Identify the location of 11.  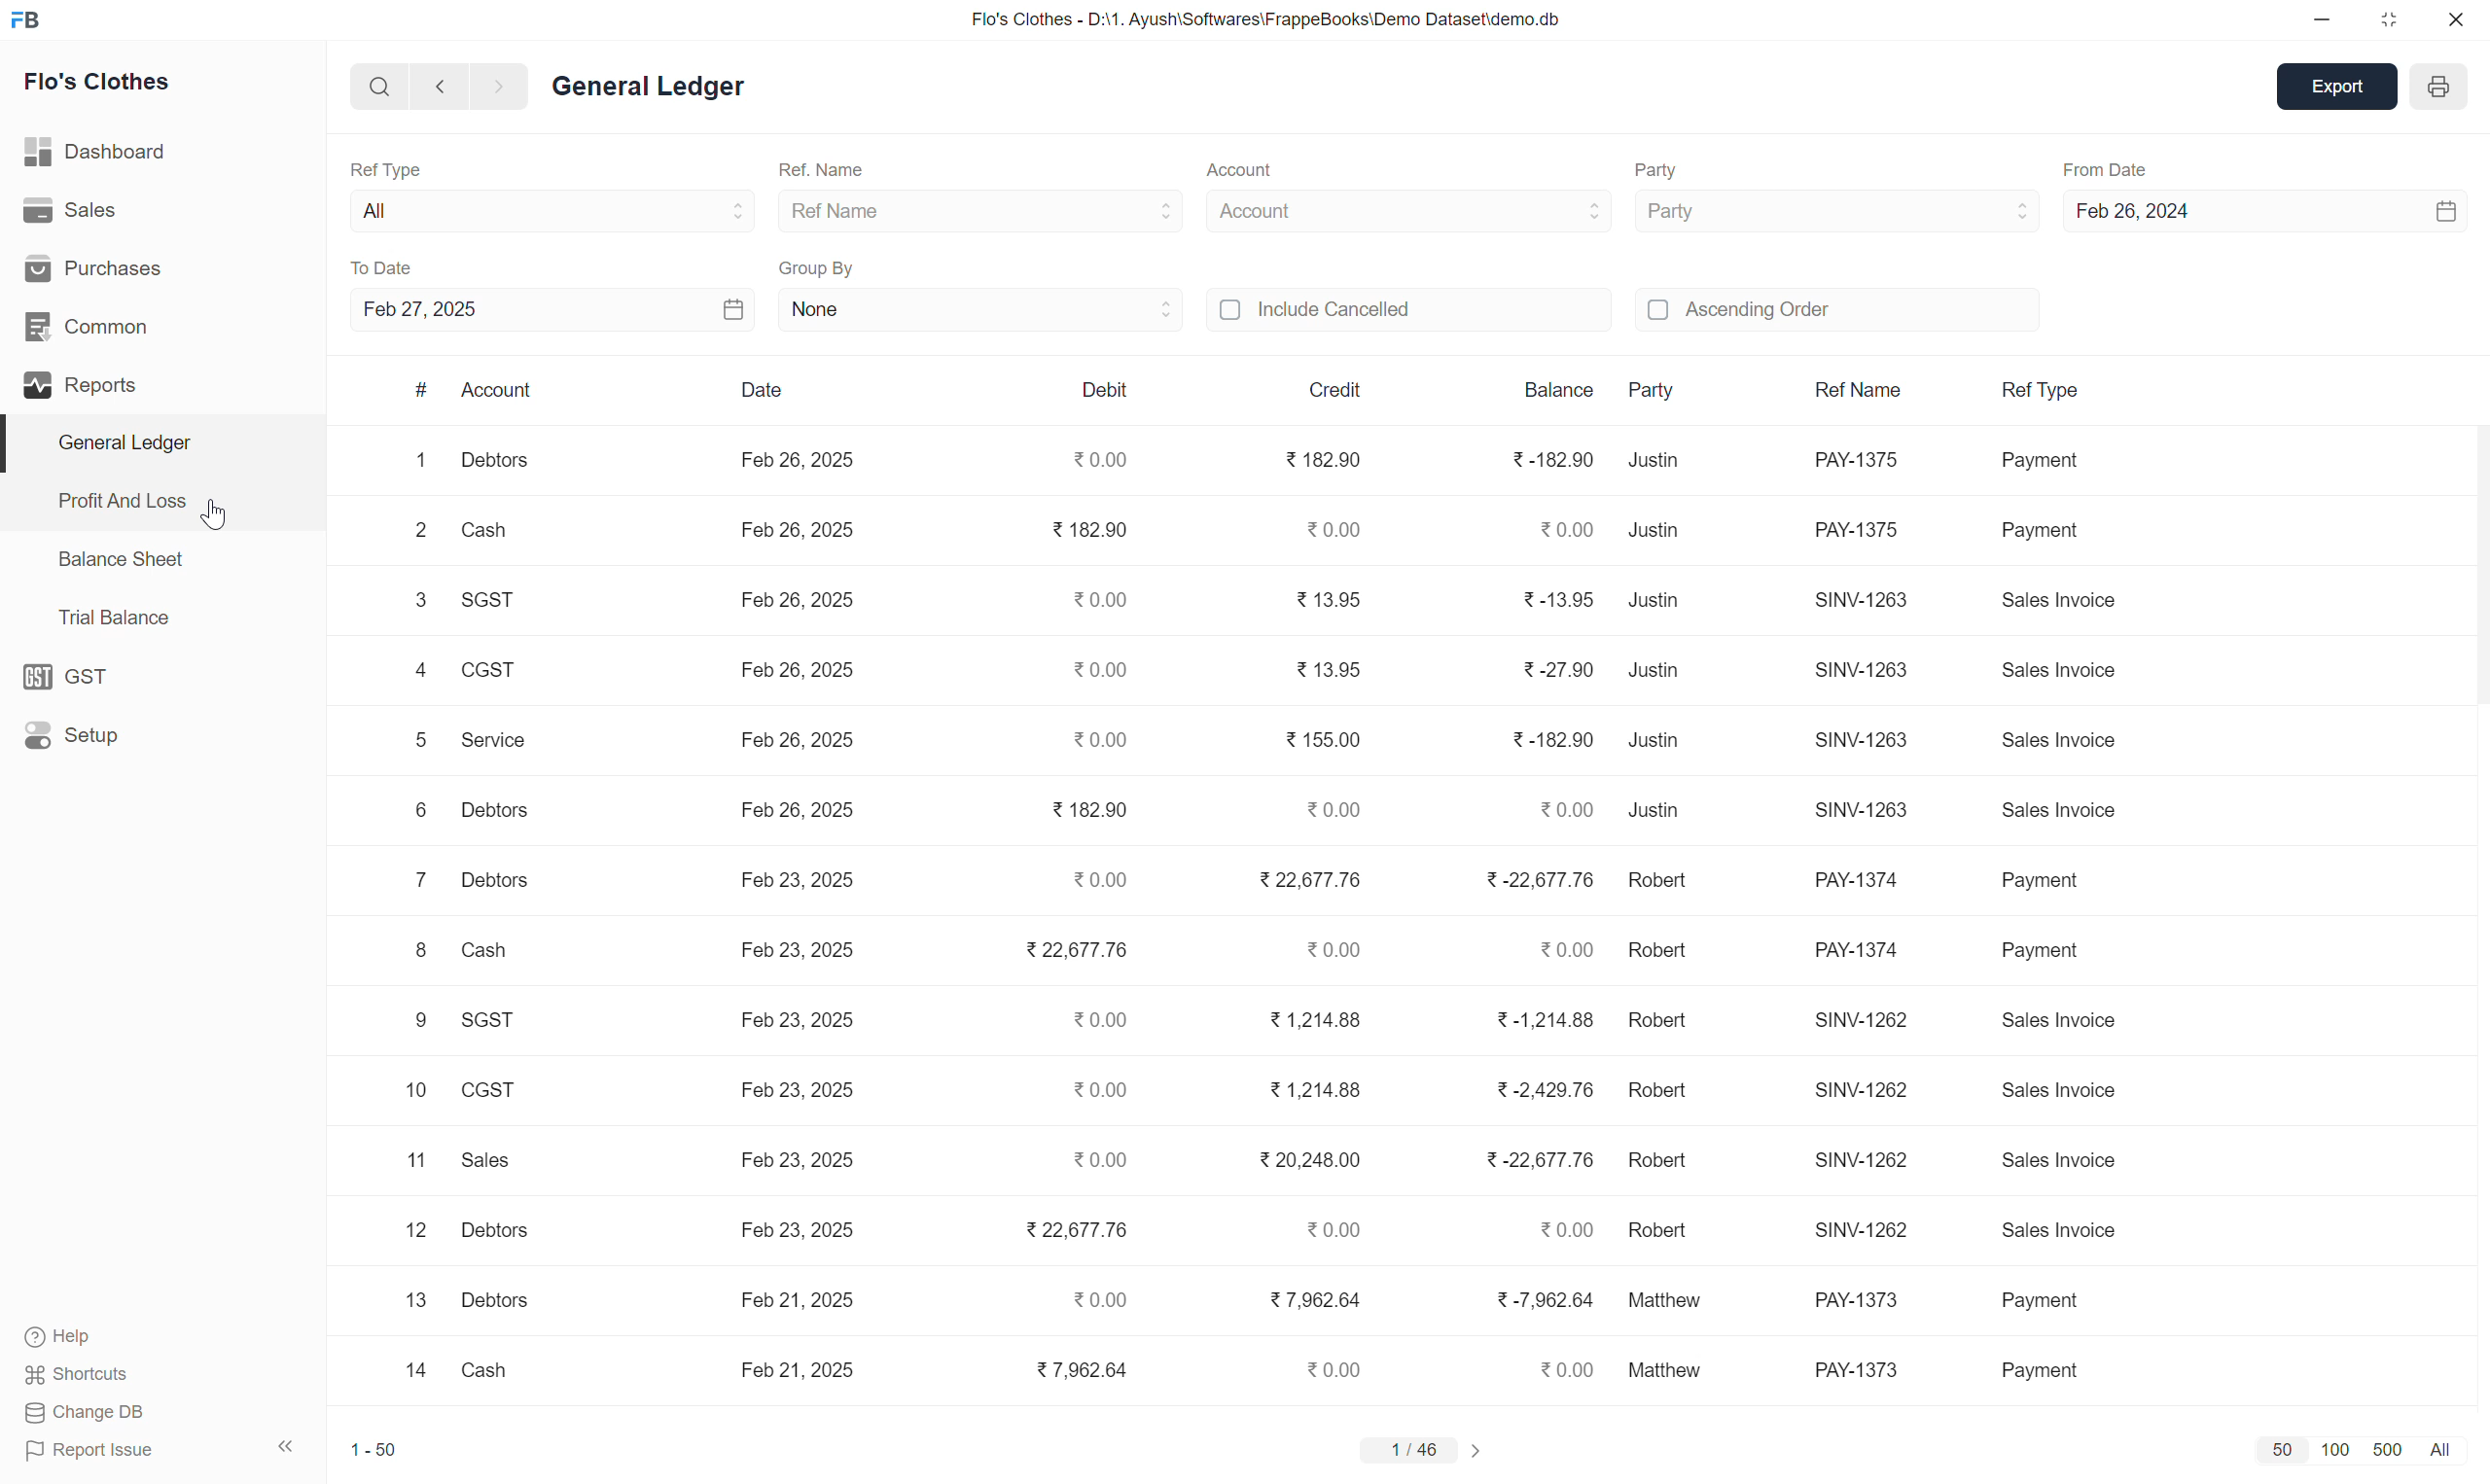
(403, 1160).